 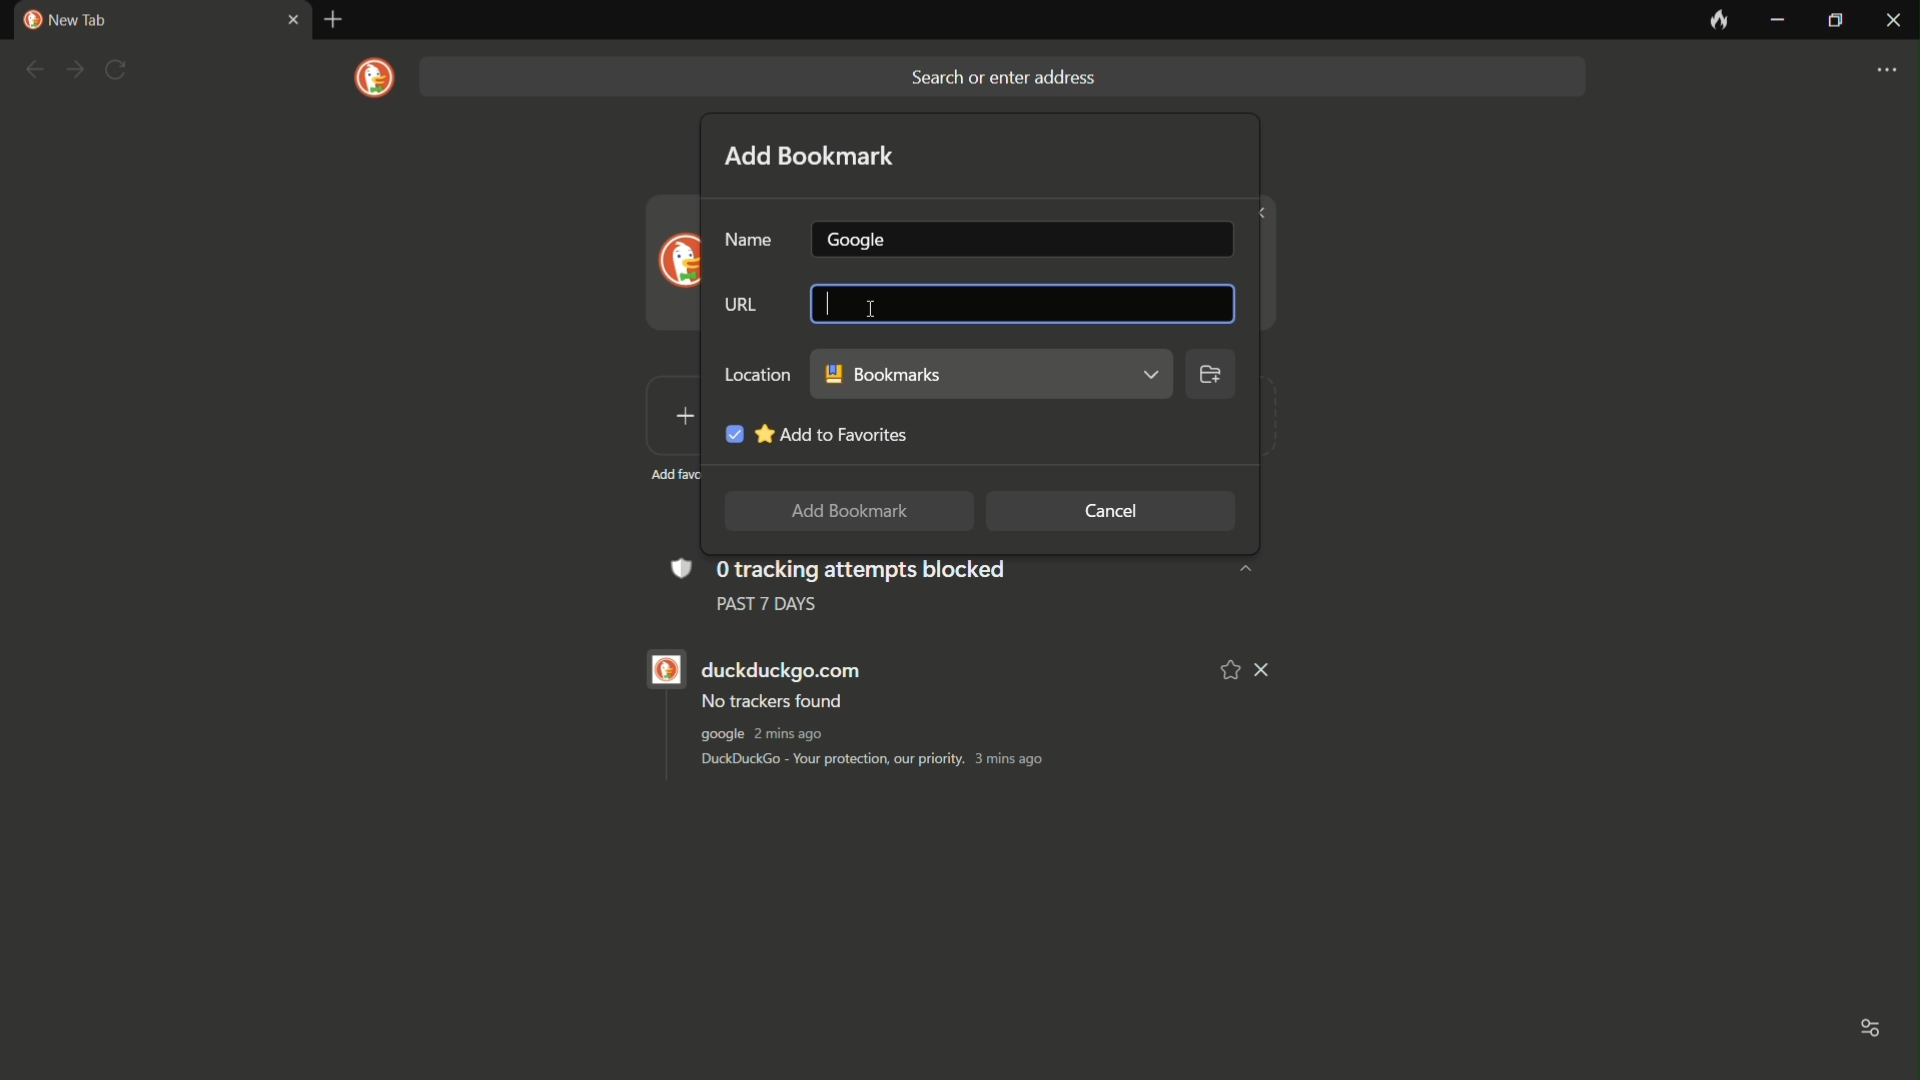 I want to click on url bar, so click(x=1017, y=299).